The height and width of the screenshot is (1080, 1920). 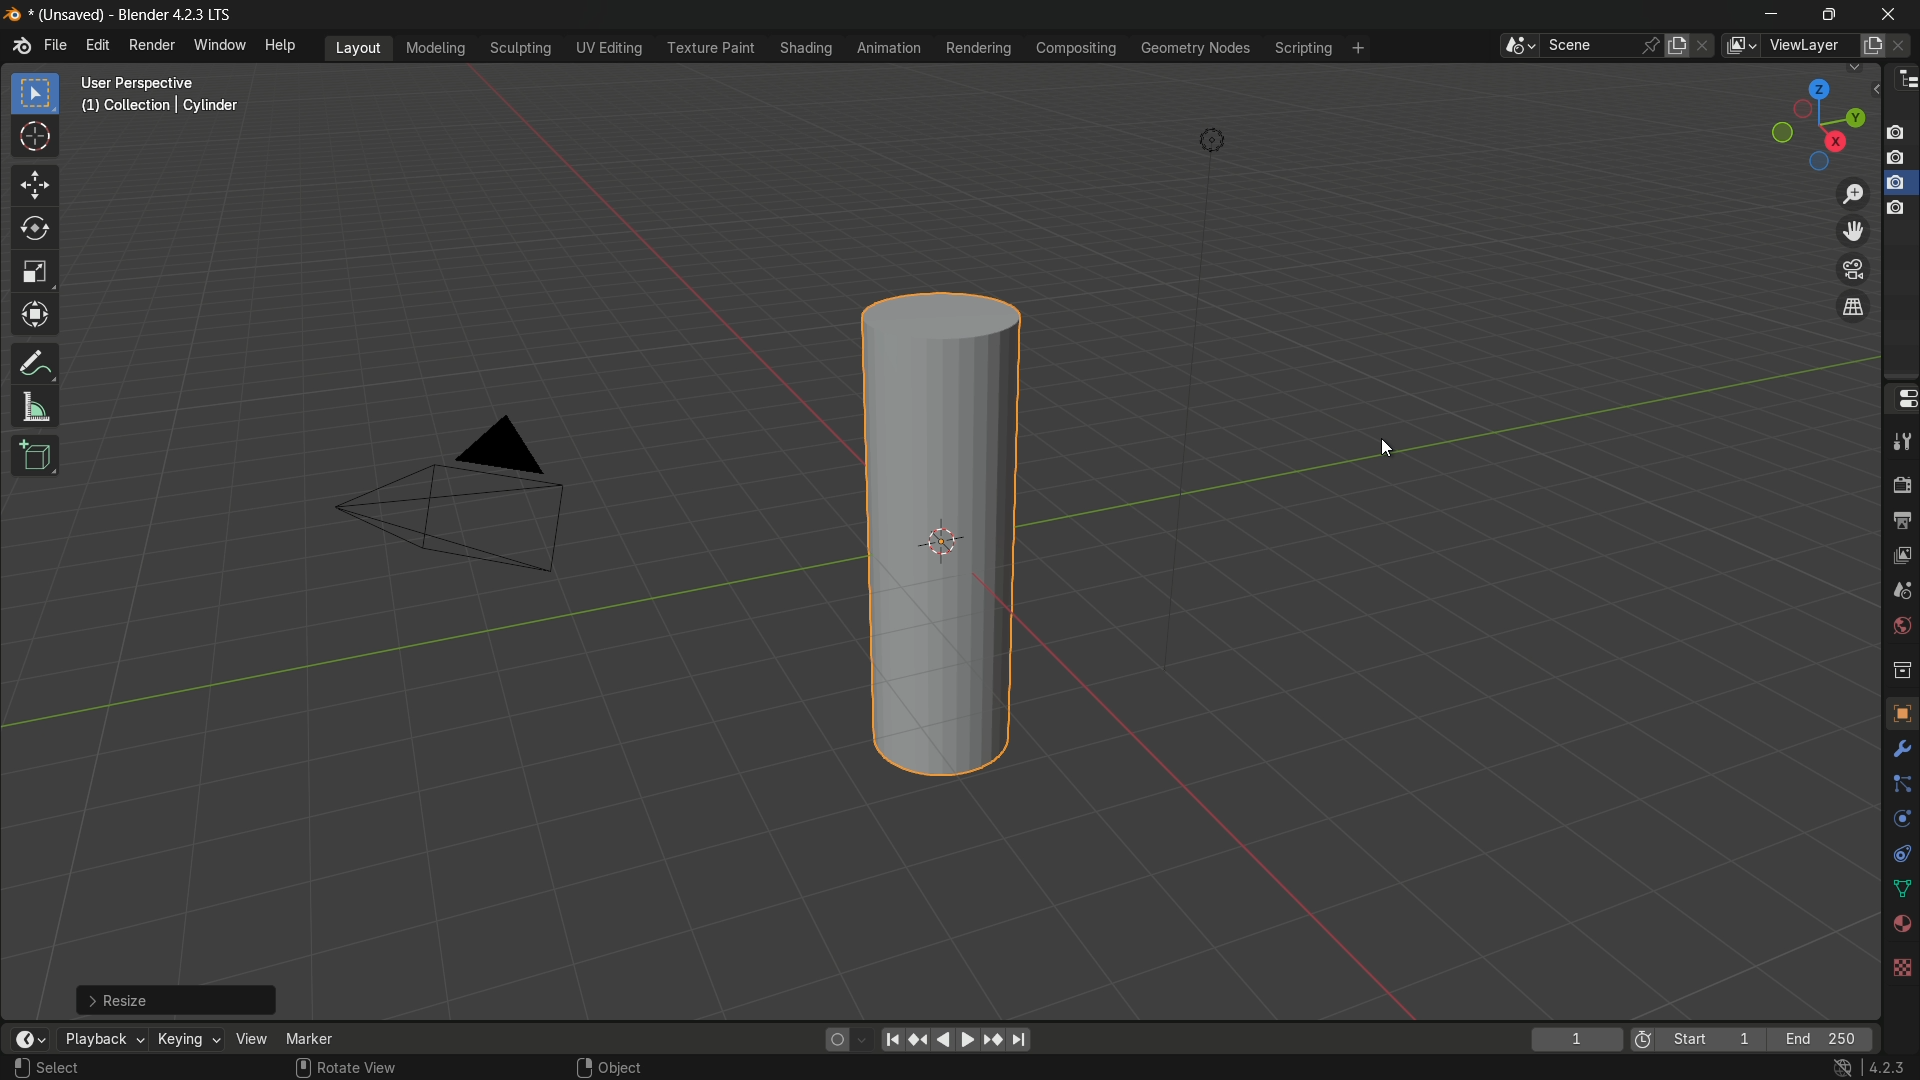 I want to click on particles, so click(x=1898, y=785).